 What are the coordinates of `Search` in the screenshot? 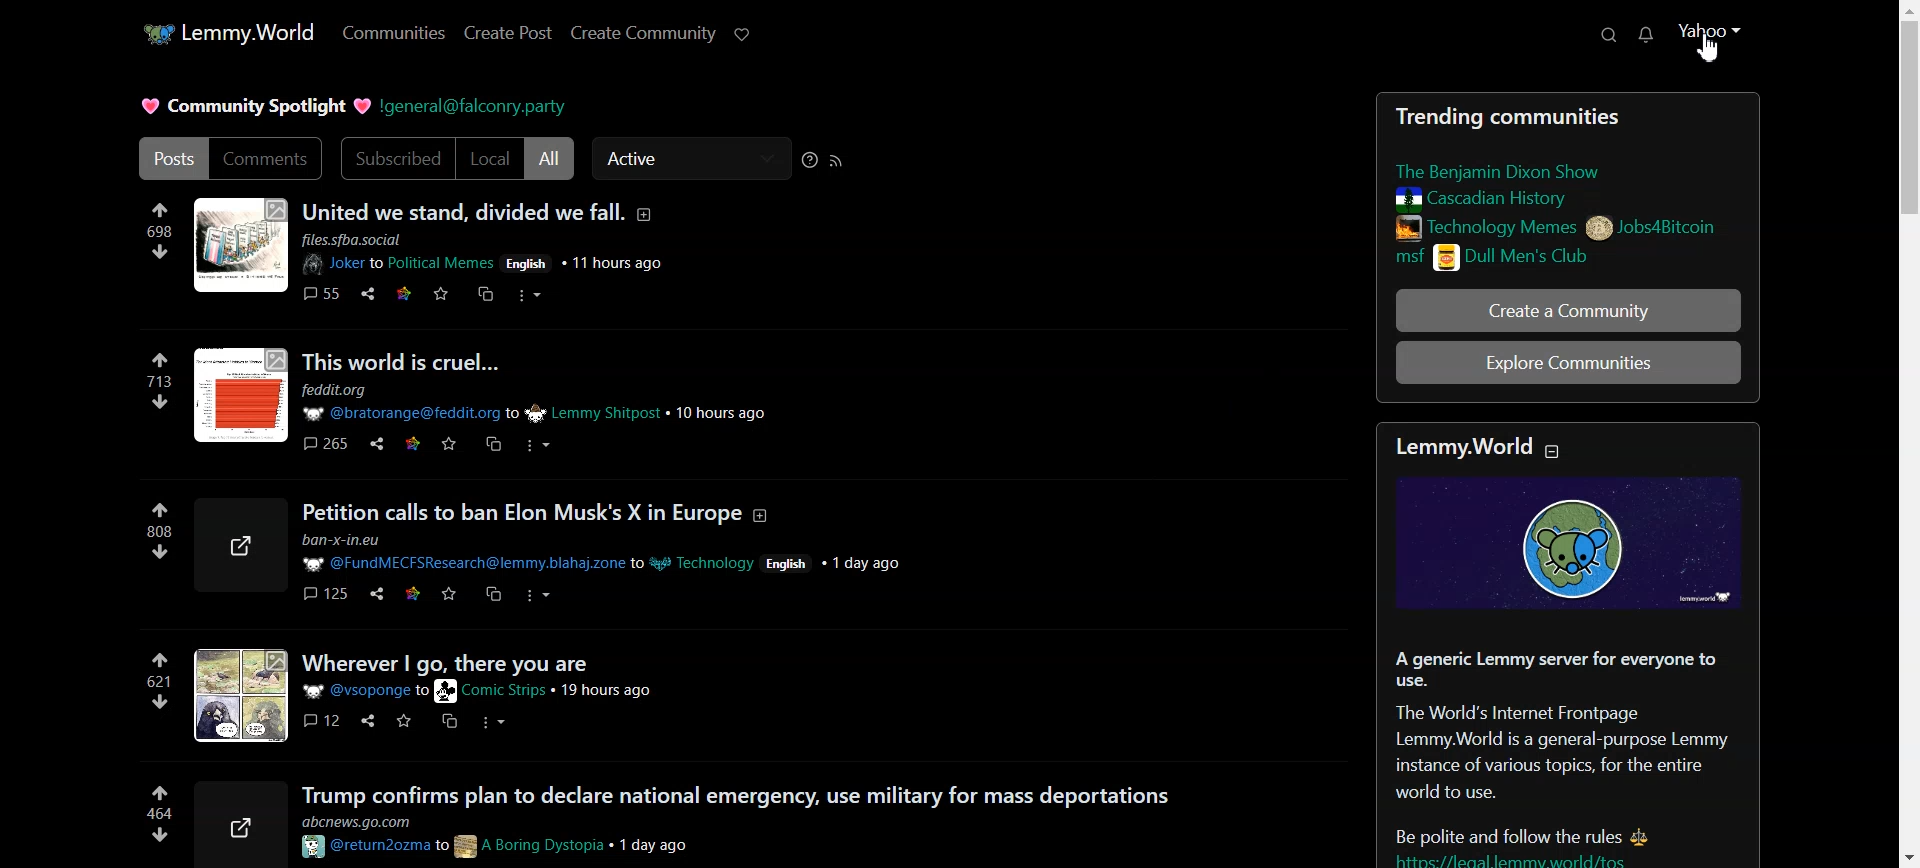 It's located at (1611, 35).